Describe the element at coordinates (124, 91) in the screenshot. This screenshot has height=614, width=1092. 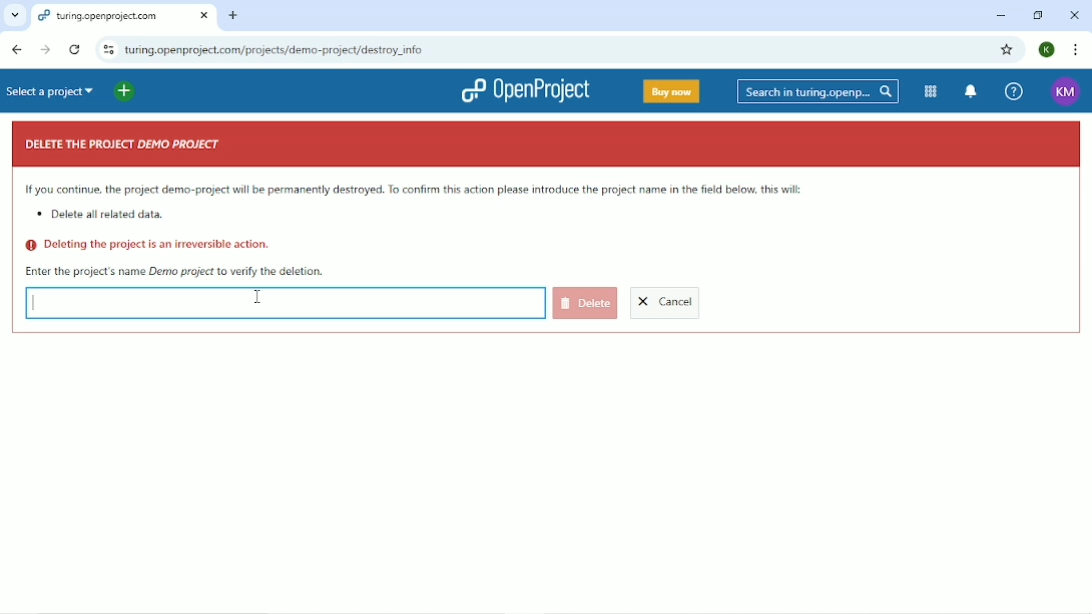
I see `Add new project` at that location.